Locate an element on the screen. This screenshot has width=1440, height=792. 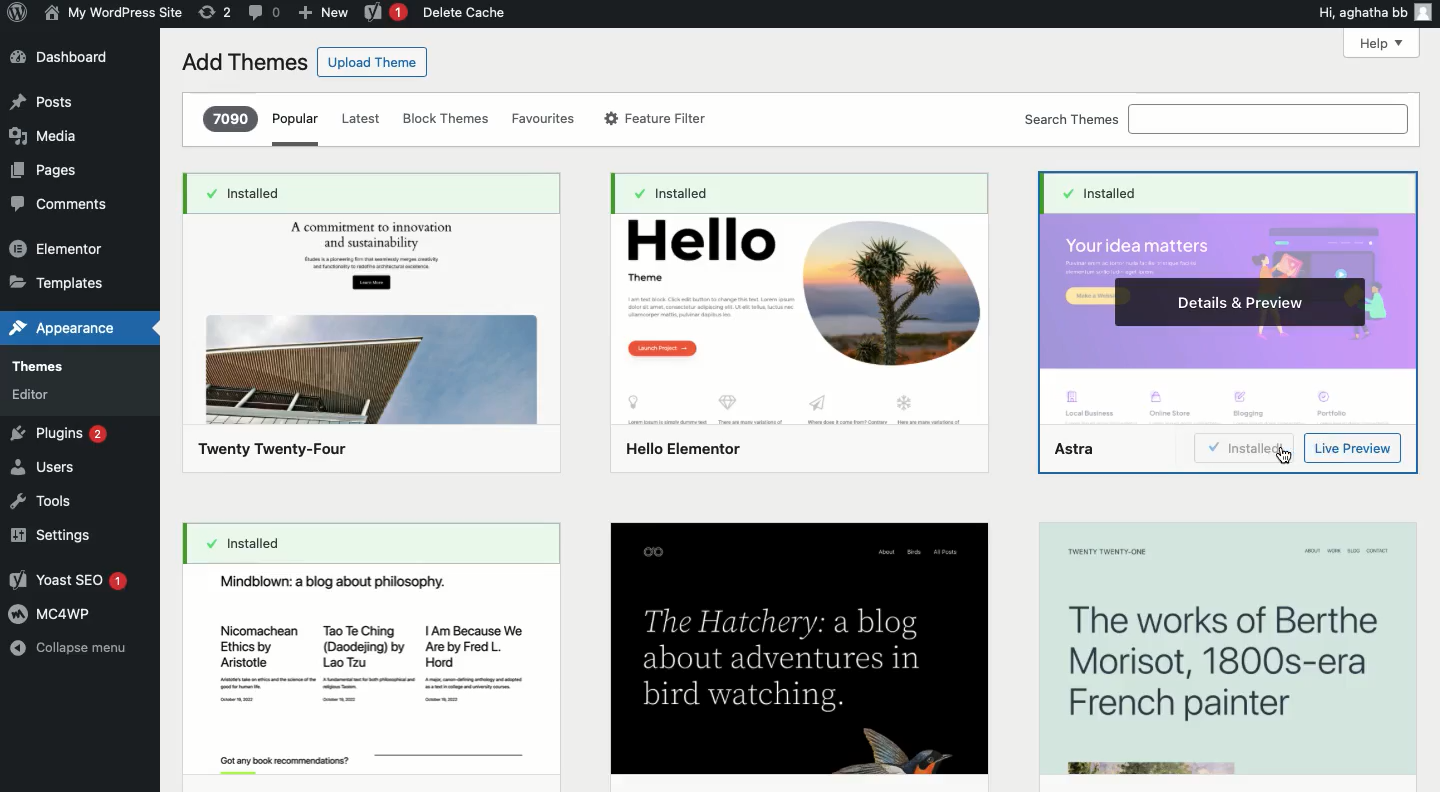
Yoast 1 is located at coordinates (385, 13).